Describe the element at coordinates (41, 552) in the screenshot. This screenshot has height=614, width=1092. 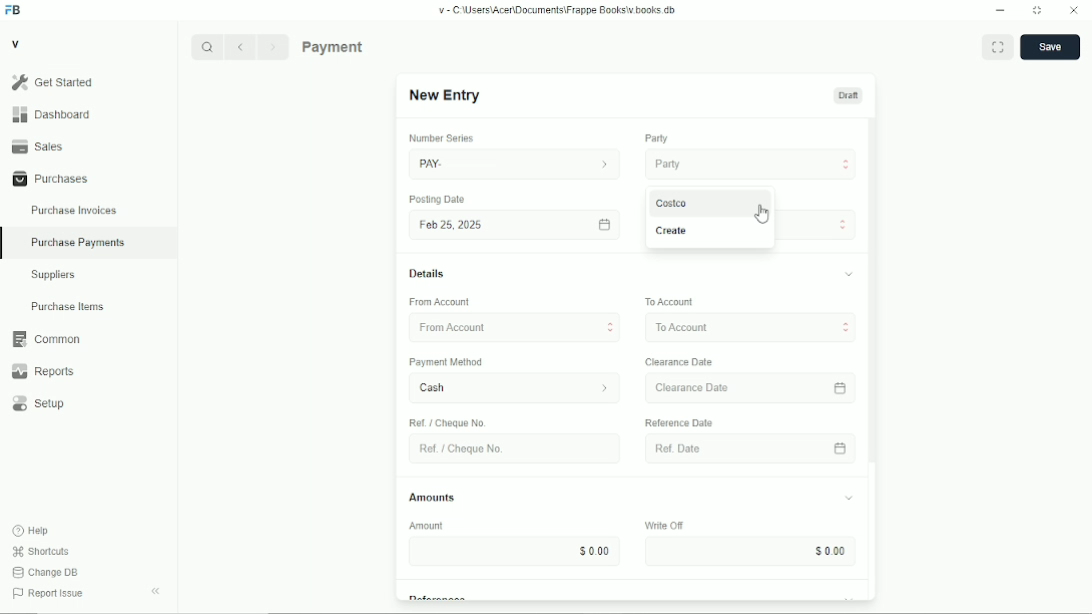
I see `Shortcuts` at that location.